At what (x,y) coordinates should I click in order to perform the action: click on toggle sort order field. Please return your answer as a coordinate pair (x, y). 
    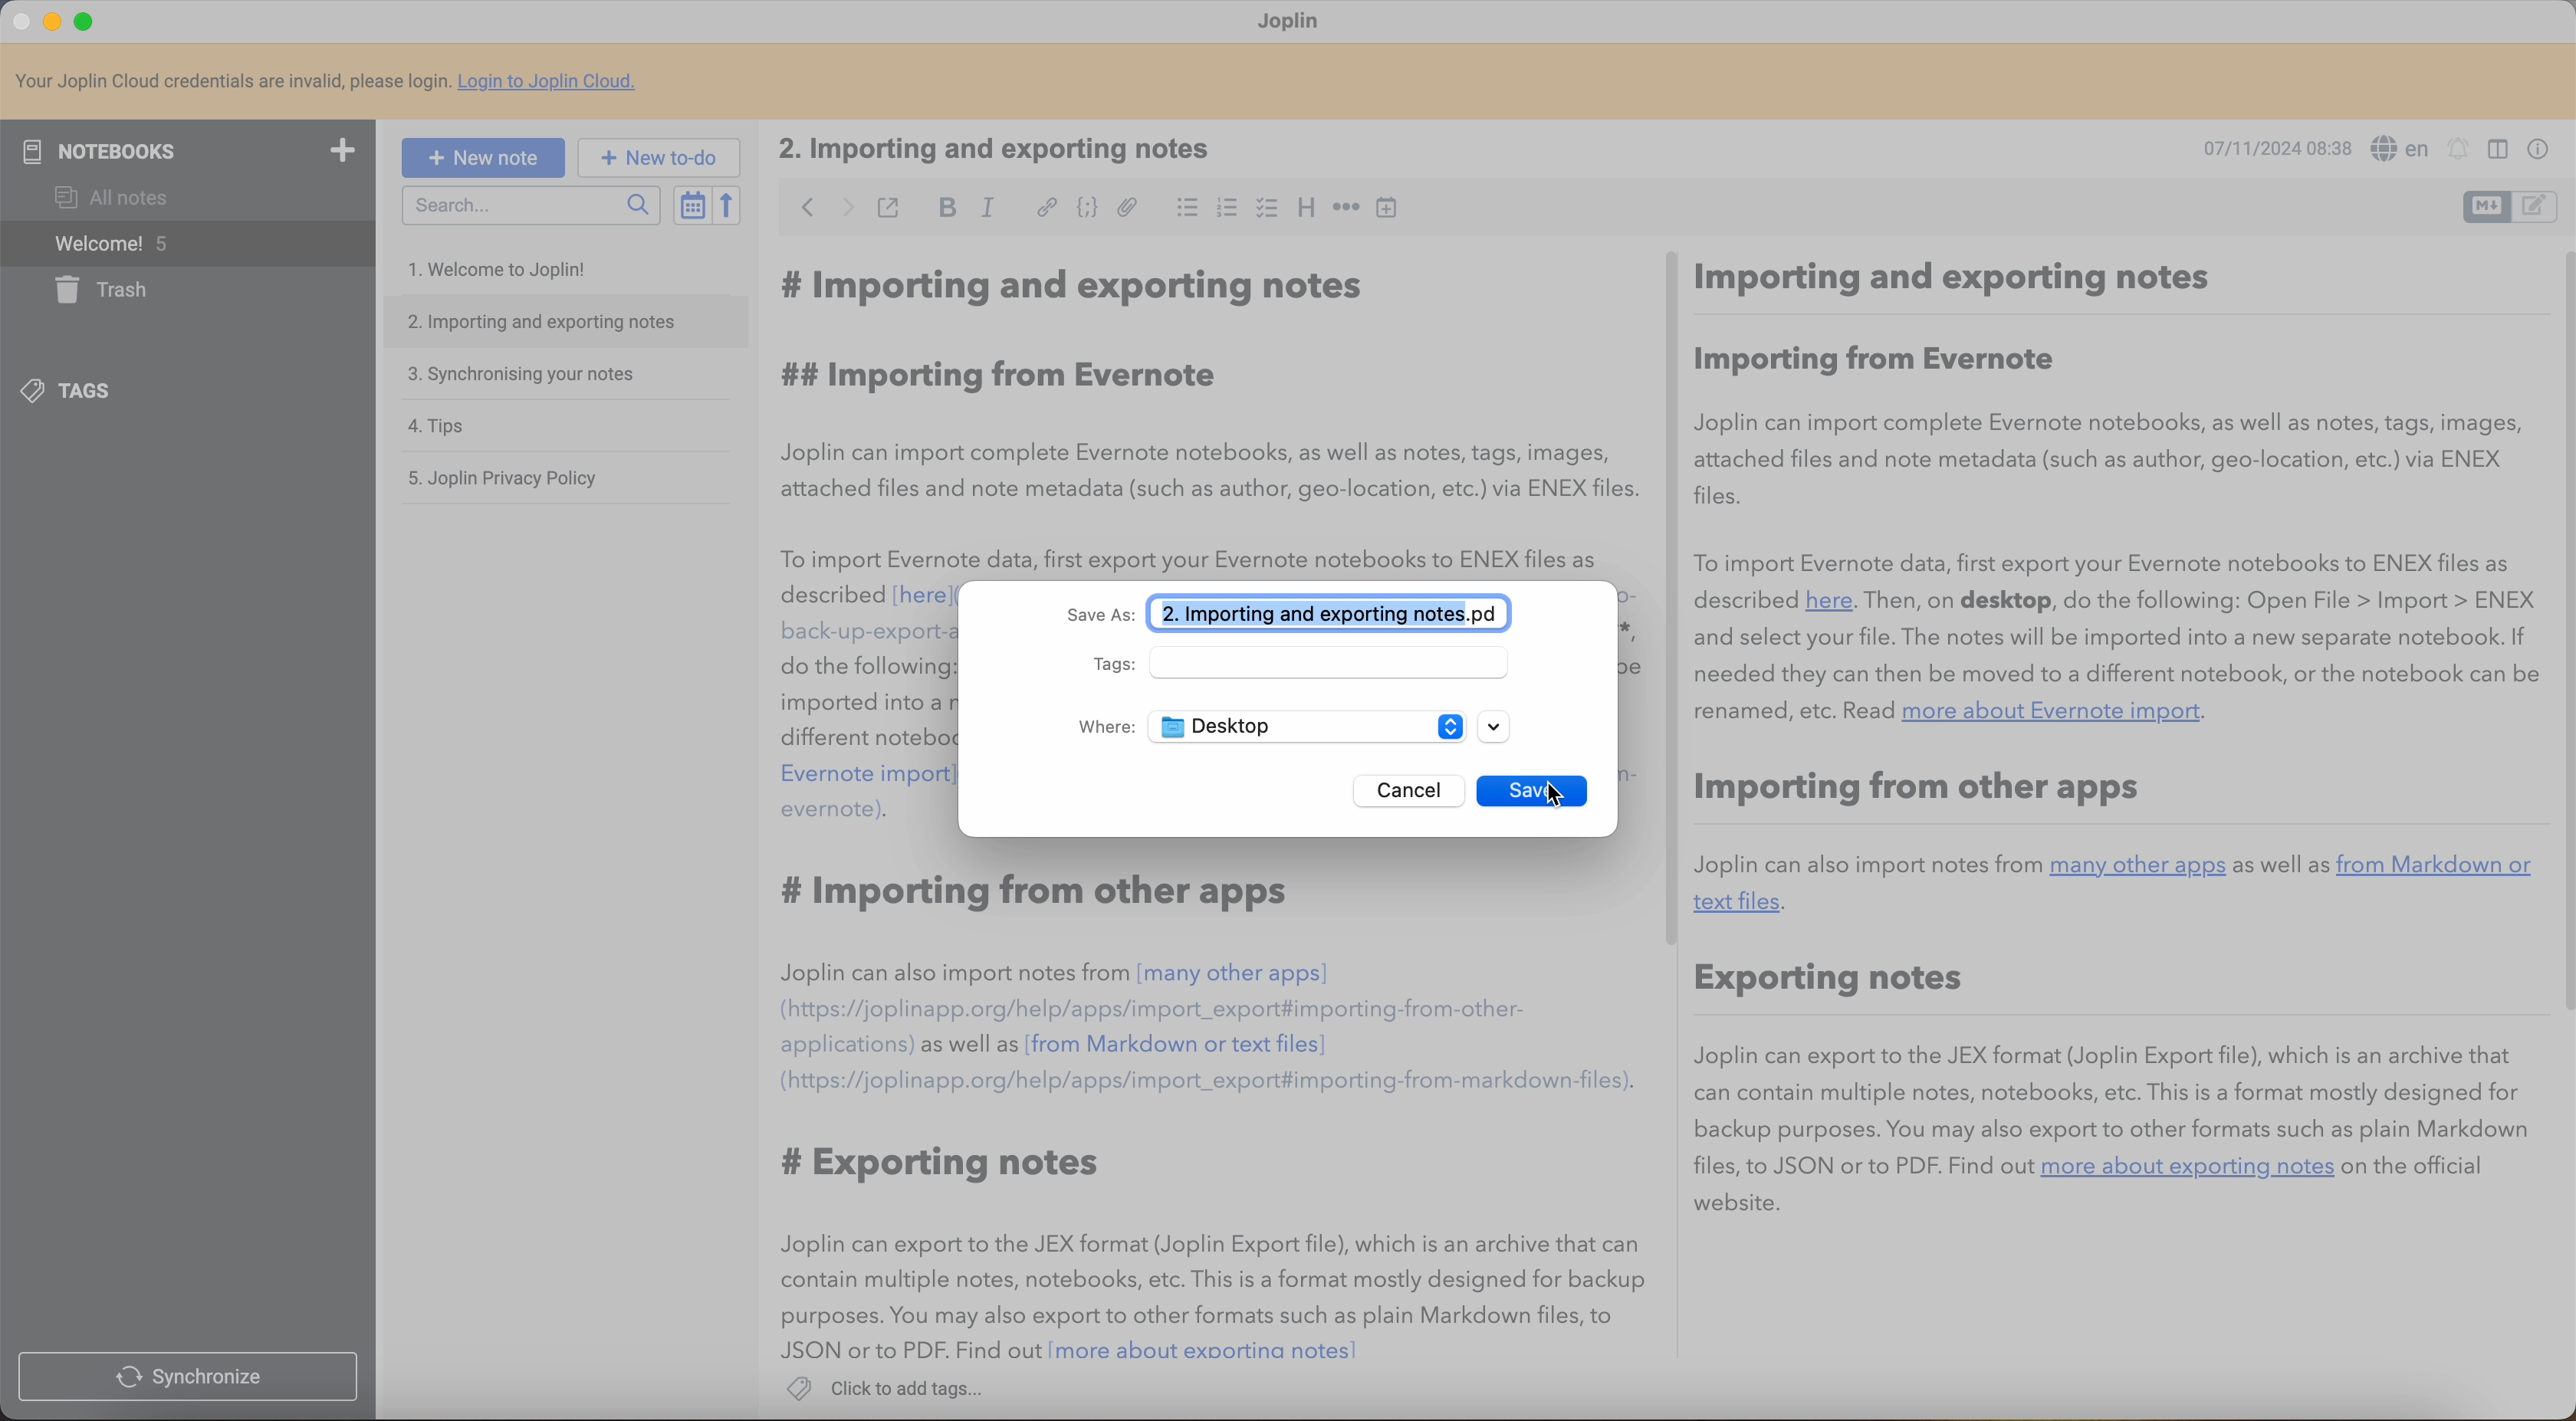
    Looking at the image, I should click on (690, 205).